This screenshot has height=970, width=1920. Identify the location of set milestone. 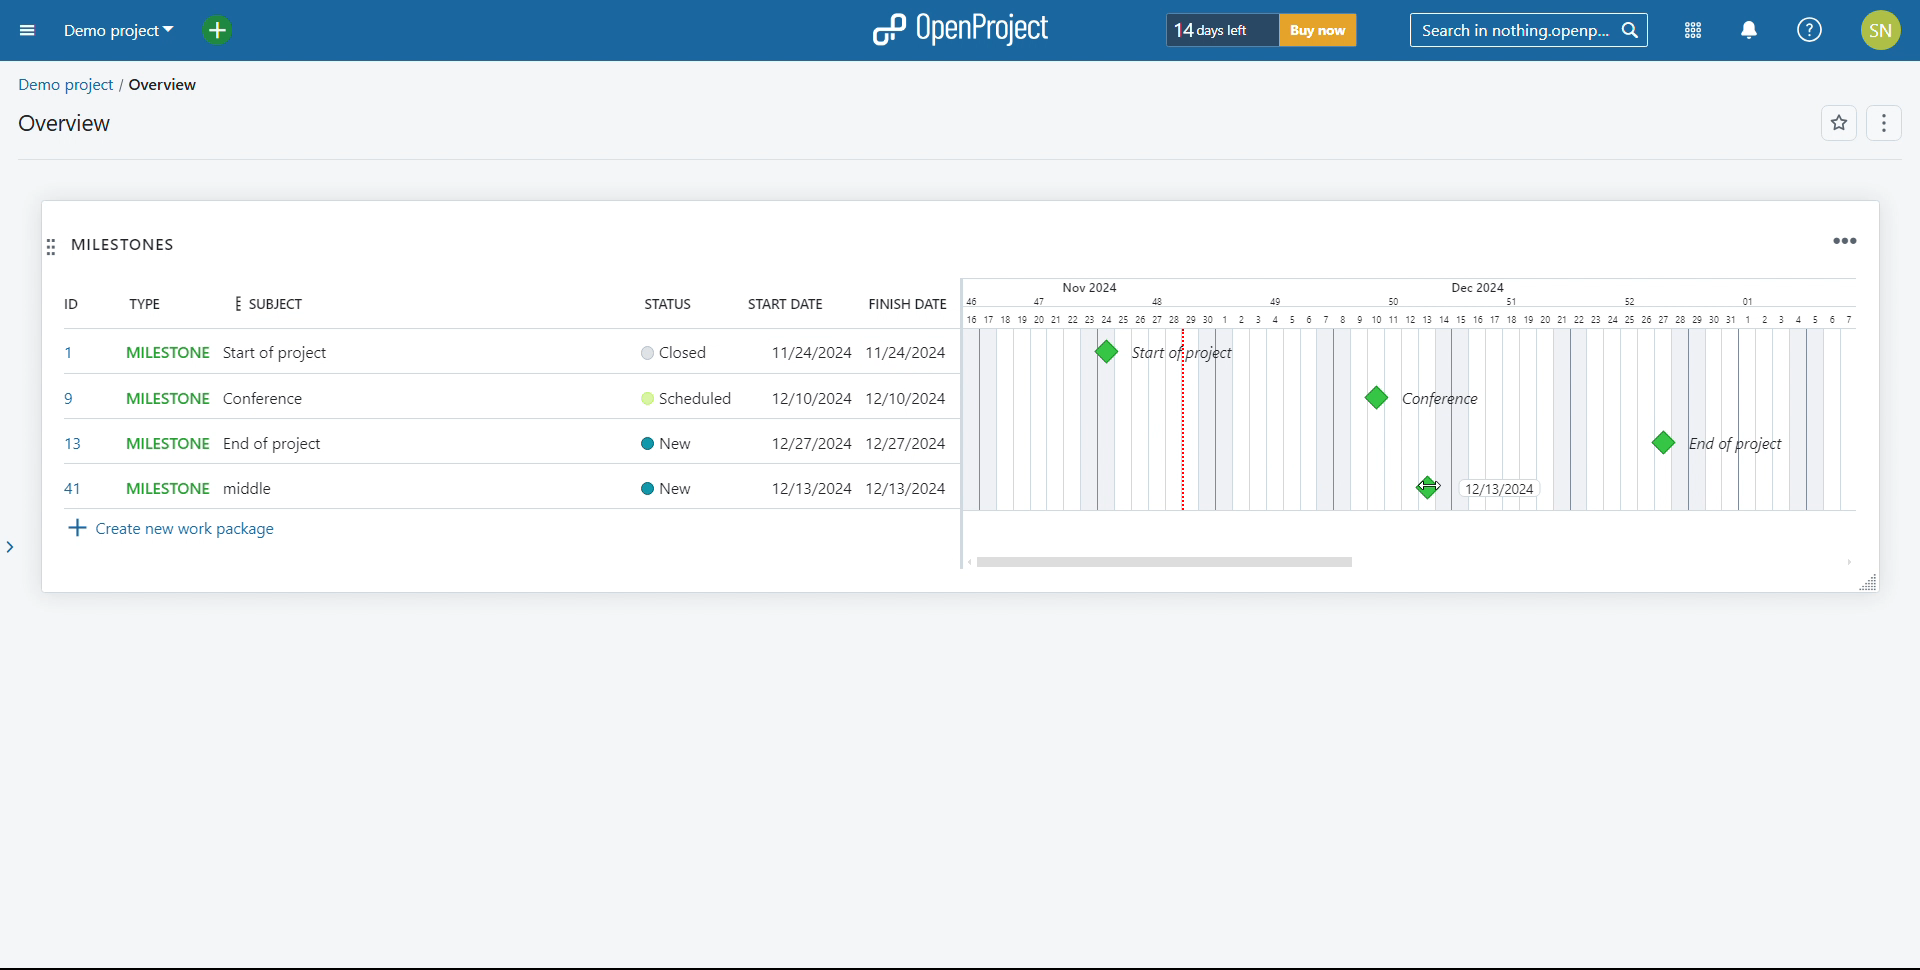
(164, 421).